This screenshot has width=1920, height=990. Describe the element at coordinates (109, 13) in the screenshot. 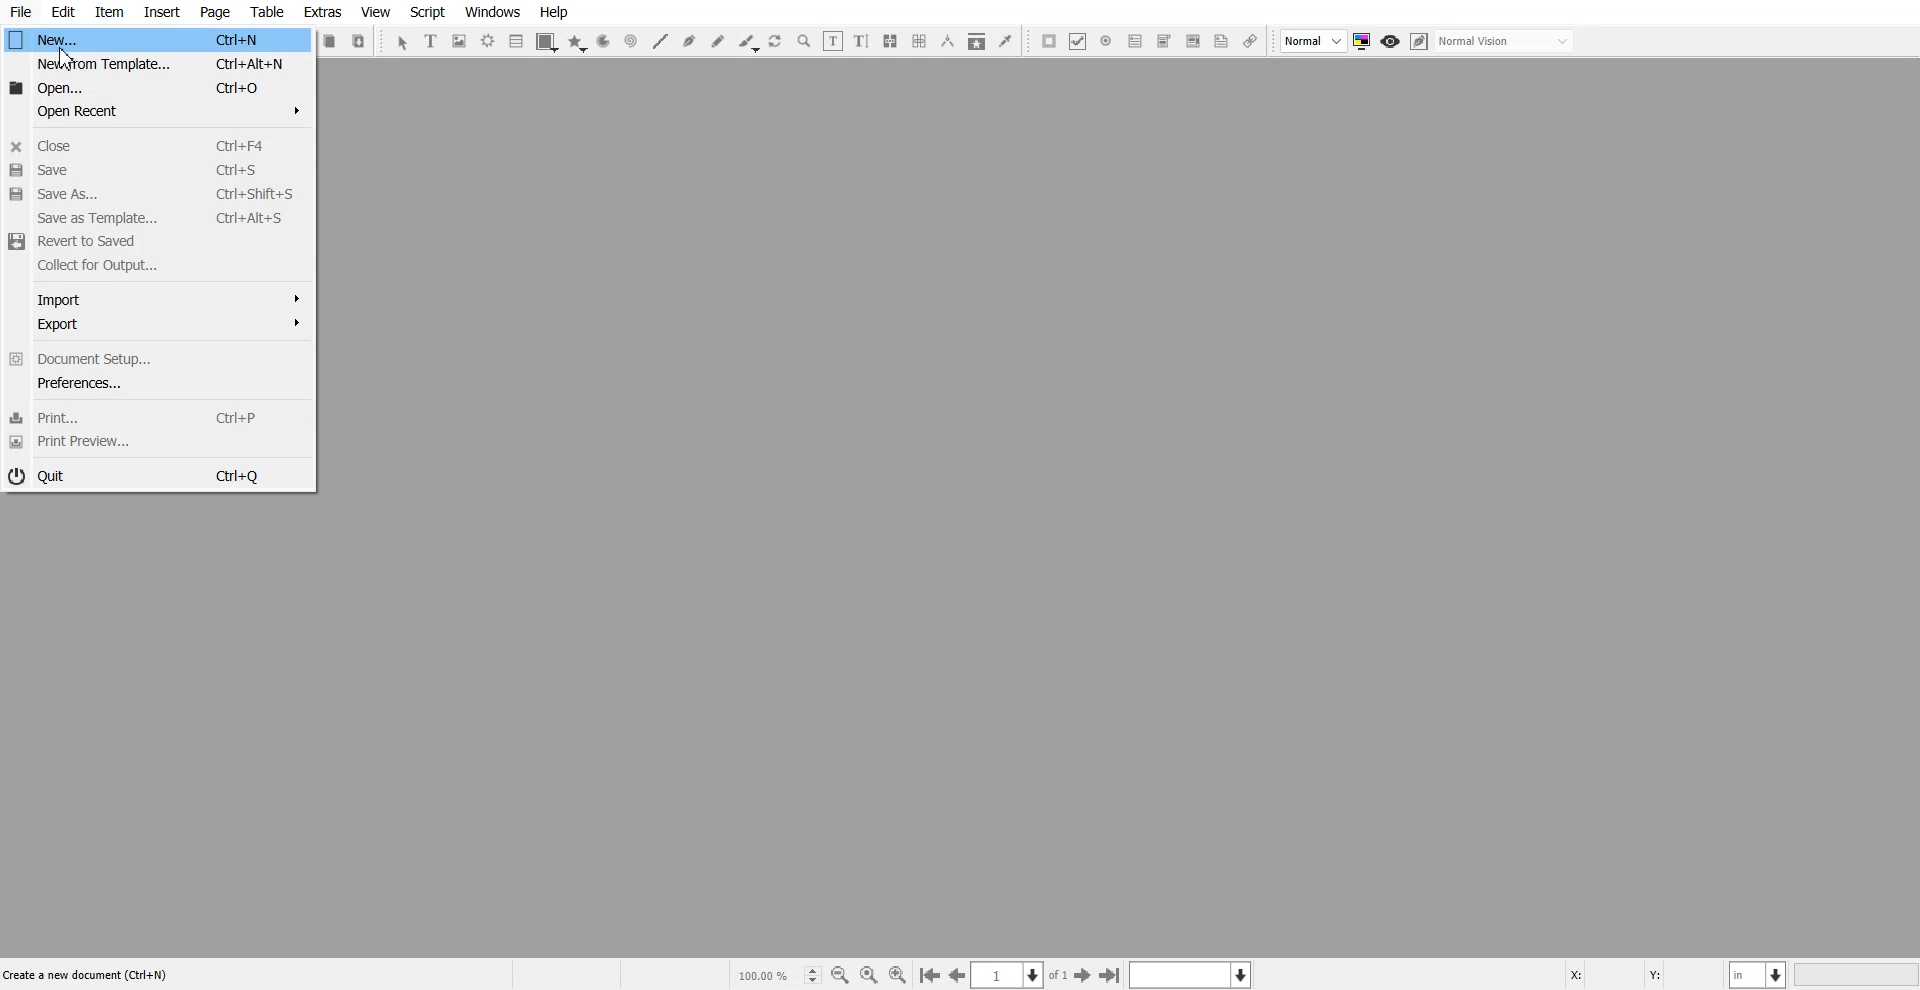

I see `Item` at that location.